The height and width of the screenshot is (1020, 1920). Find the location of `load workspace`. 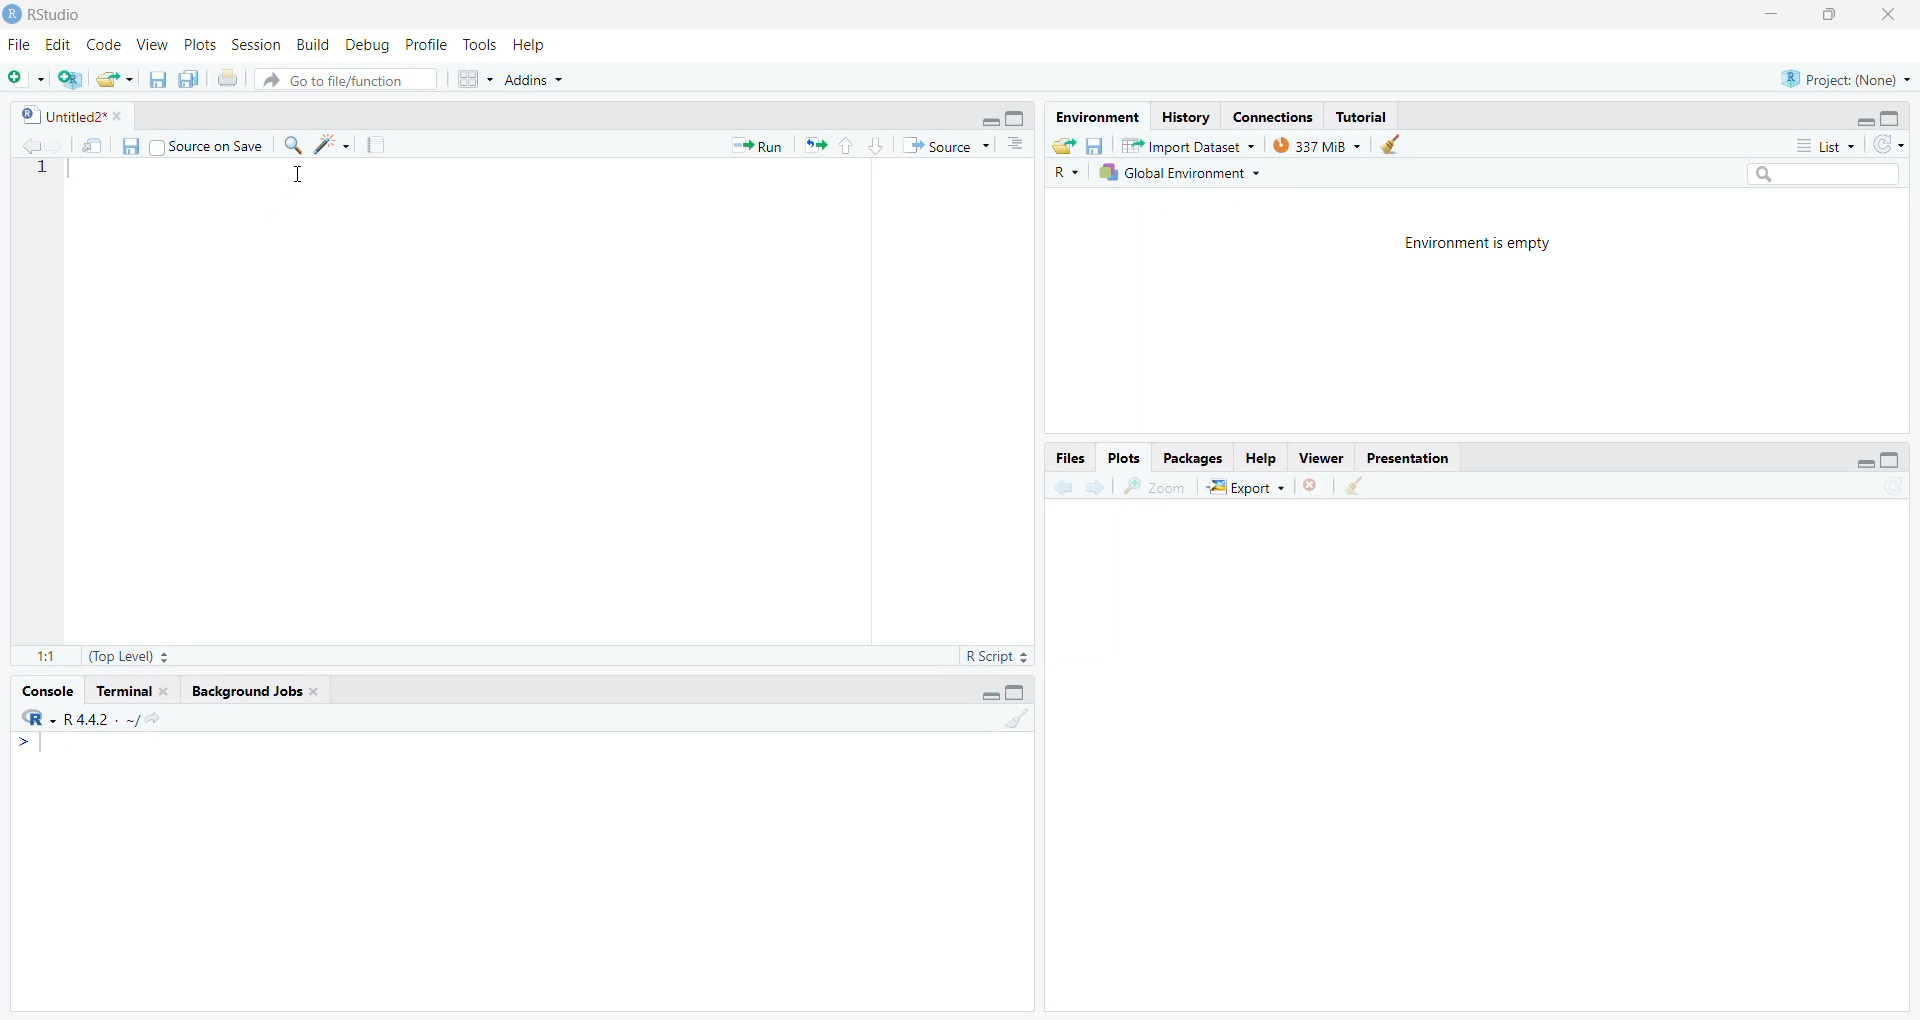

load workspace is located at coordinates (1064, 146).